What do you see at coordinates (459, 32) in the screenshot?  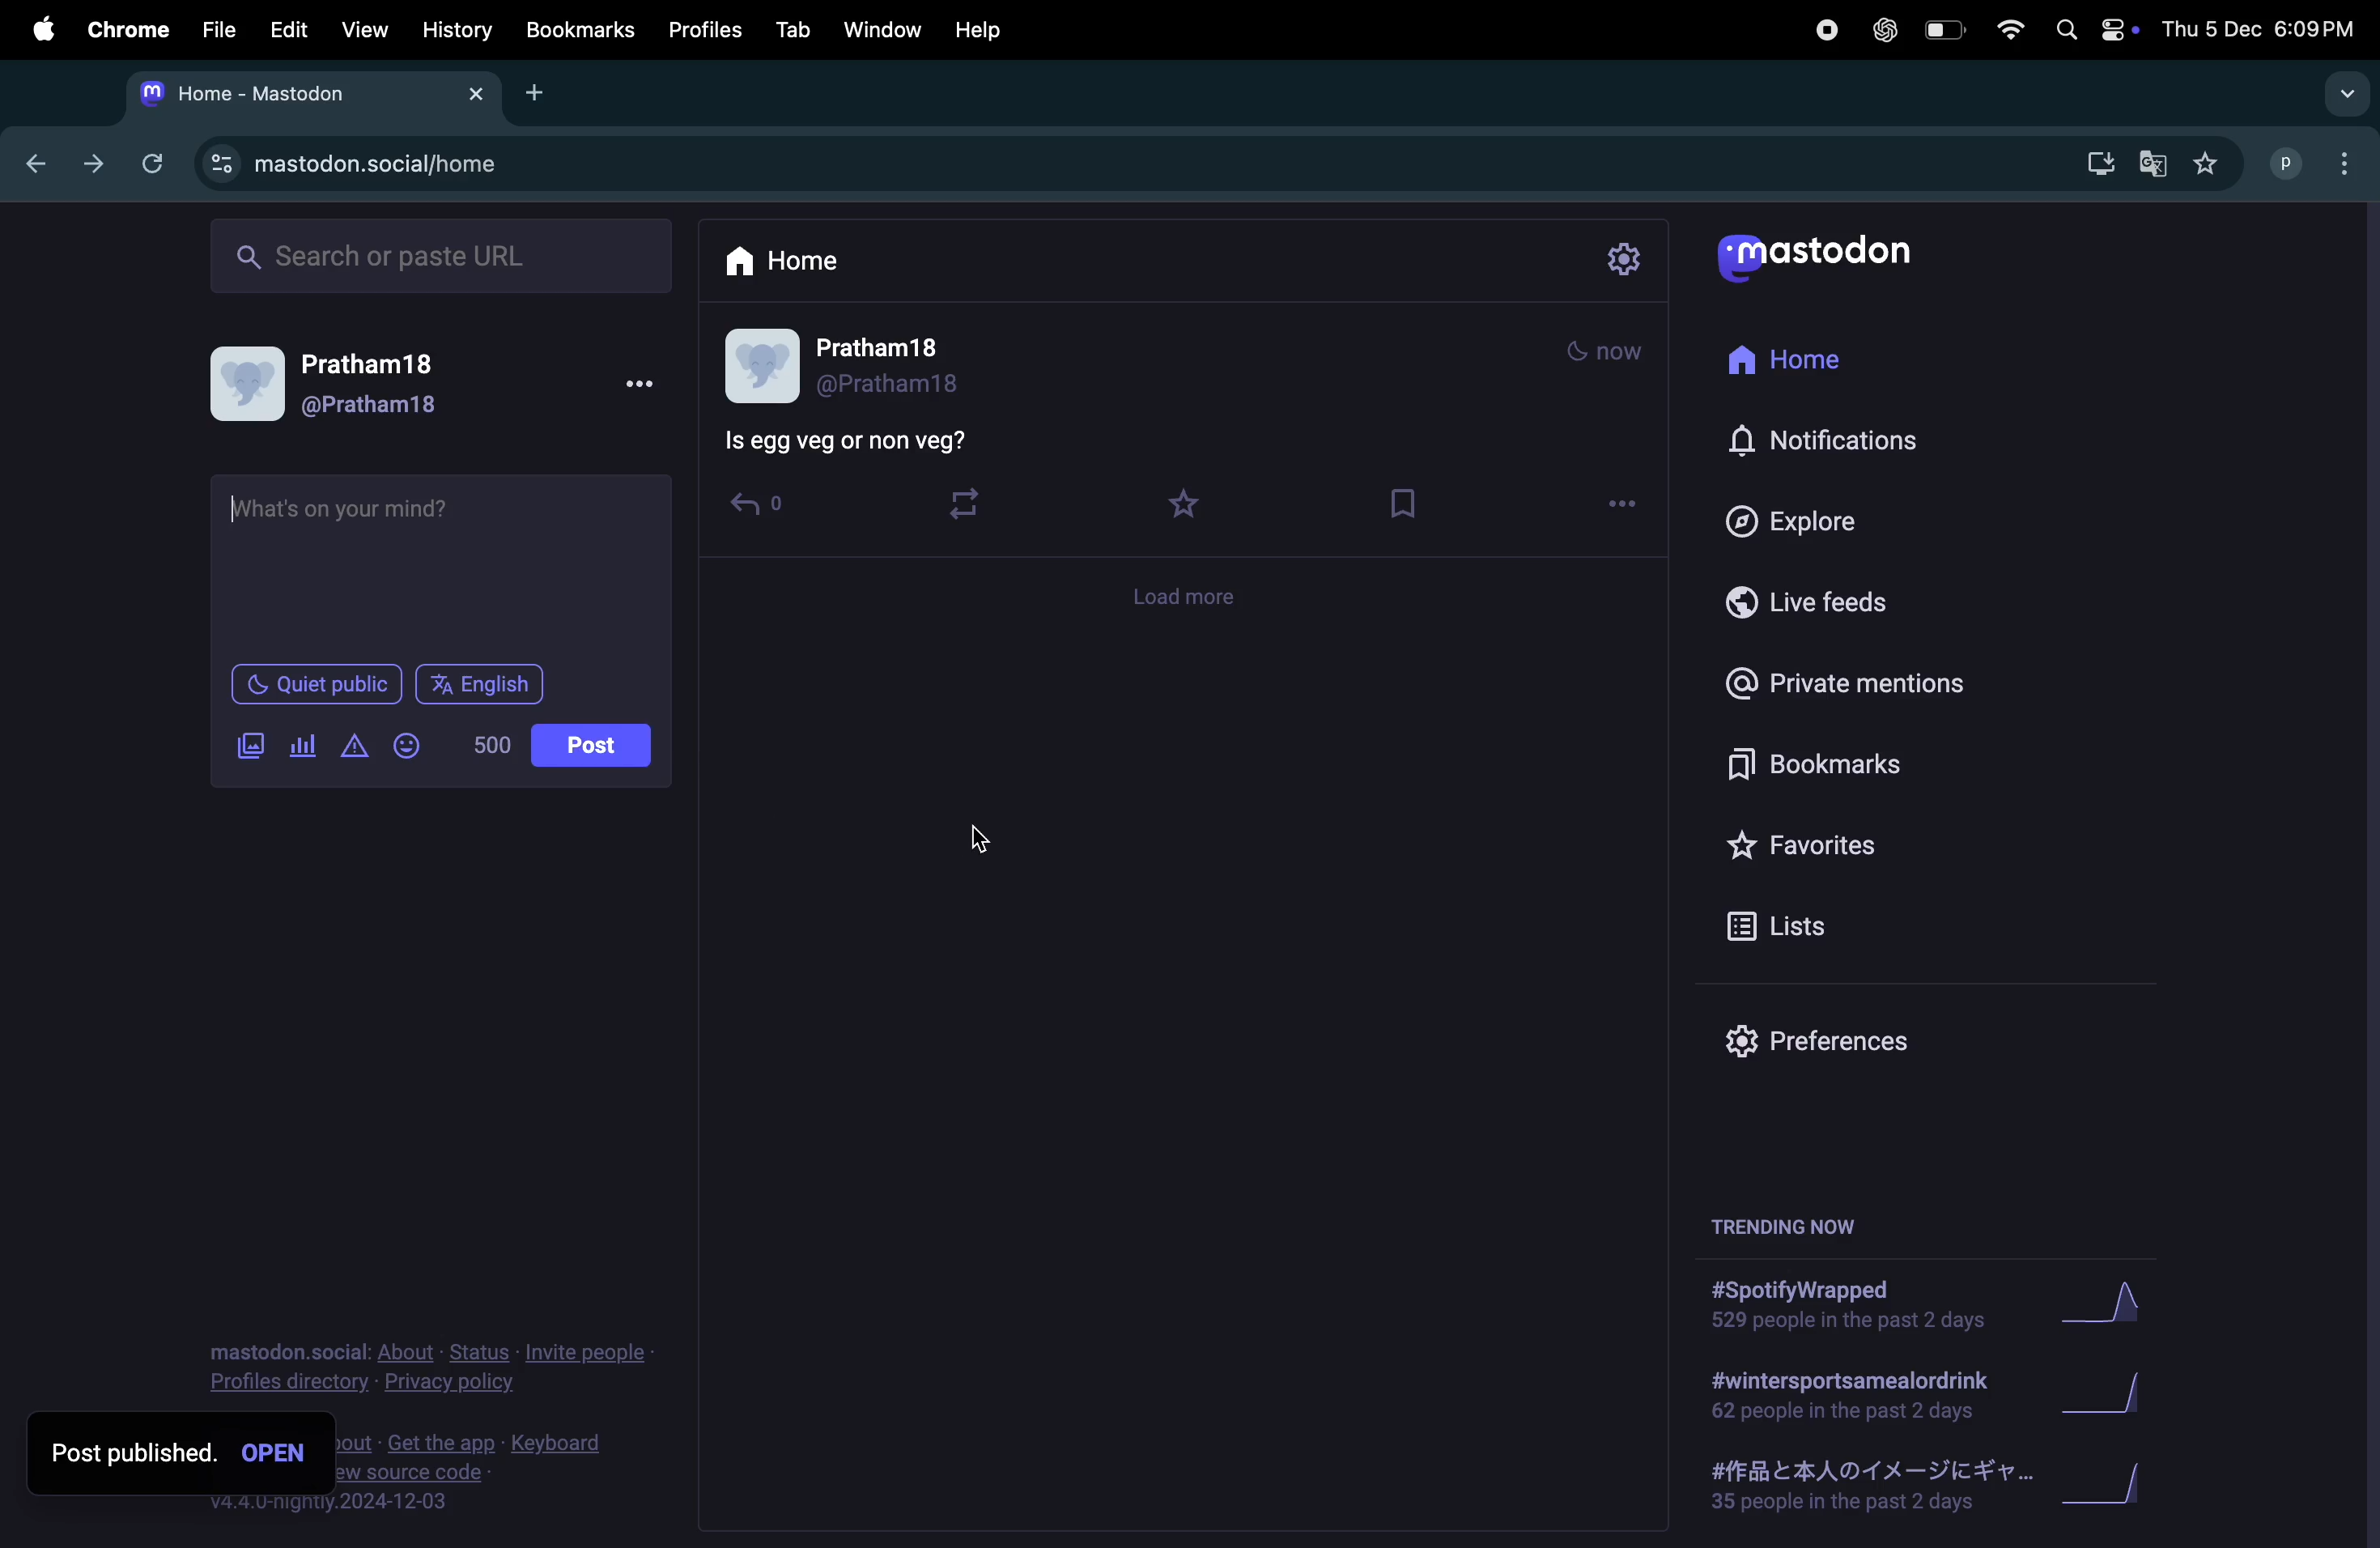 I see `history` at bounding box center [459, 32].